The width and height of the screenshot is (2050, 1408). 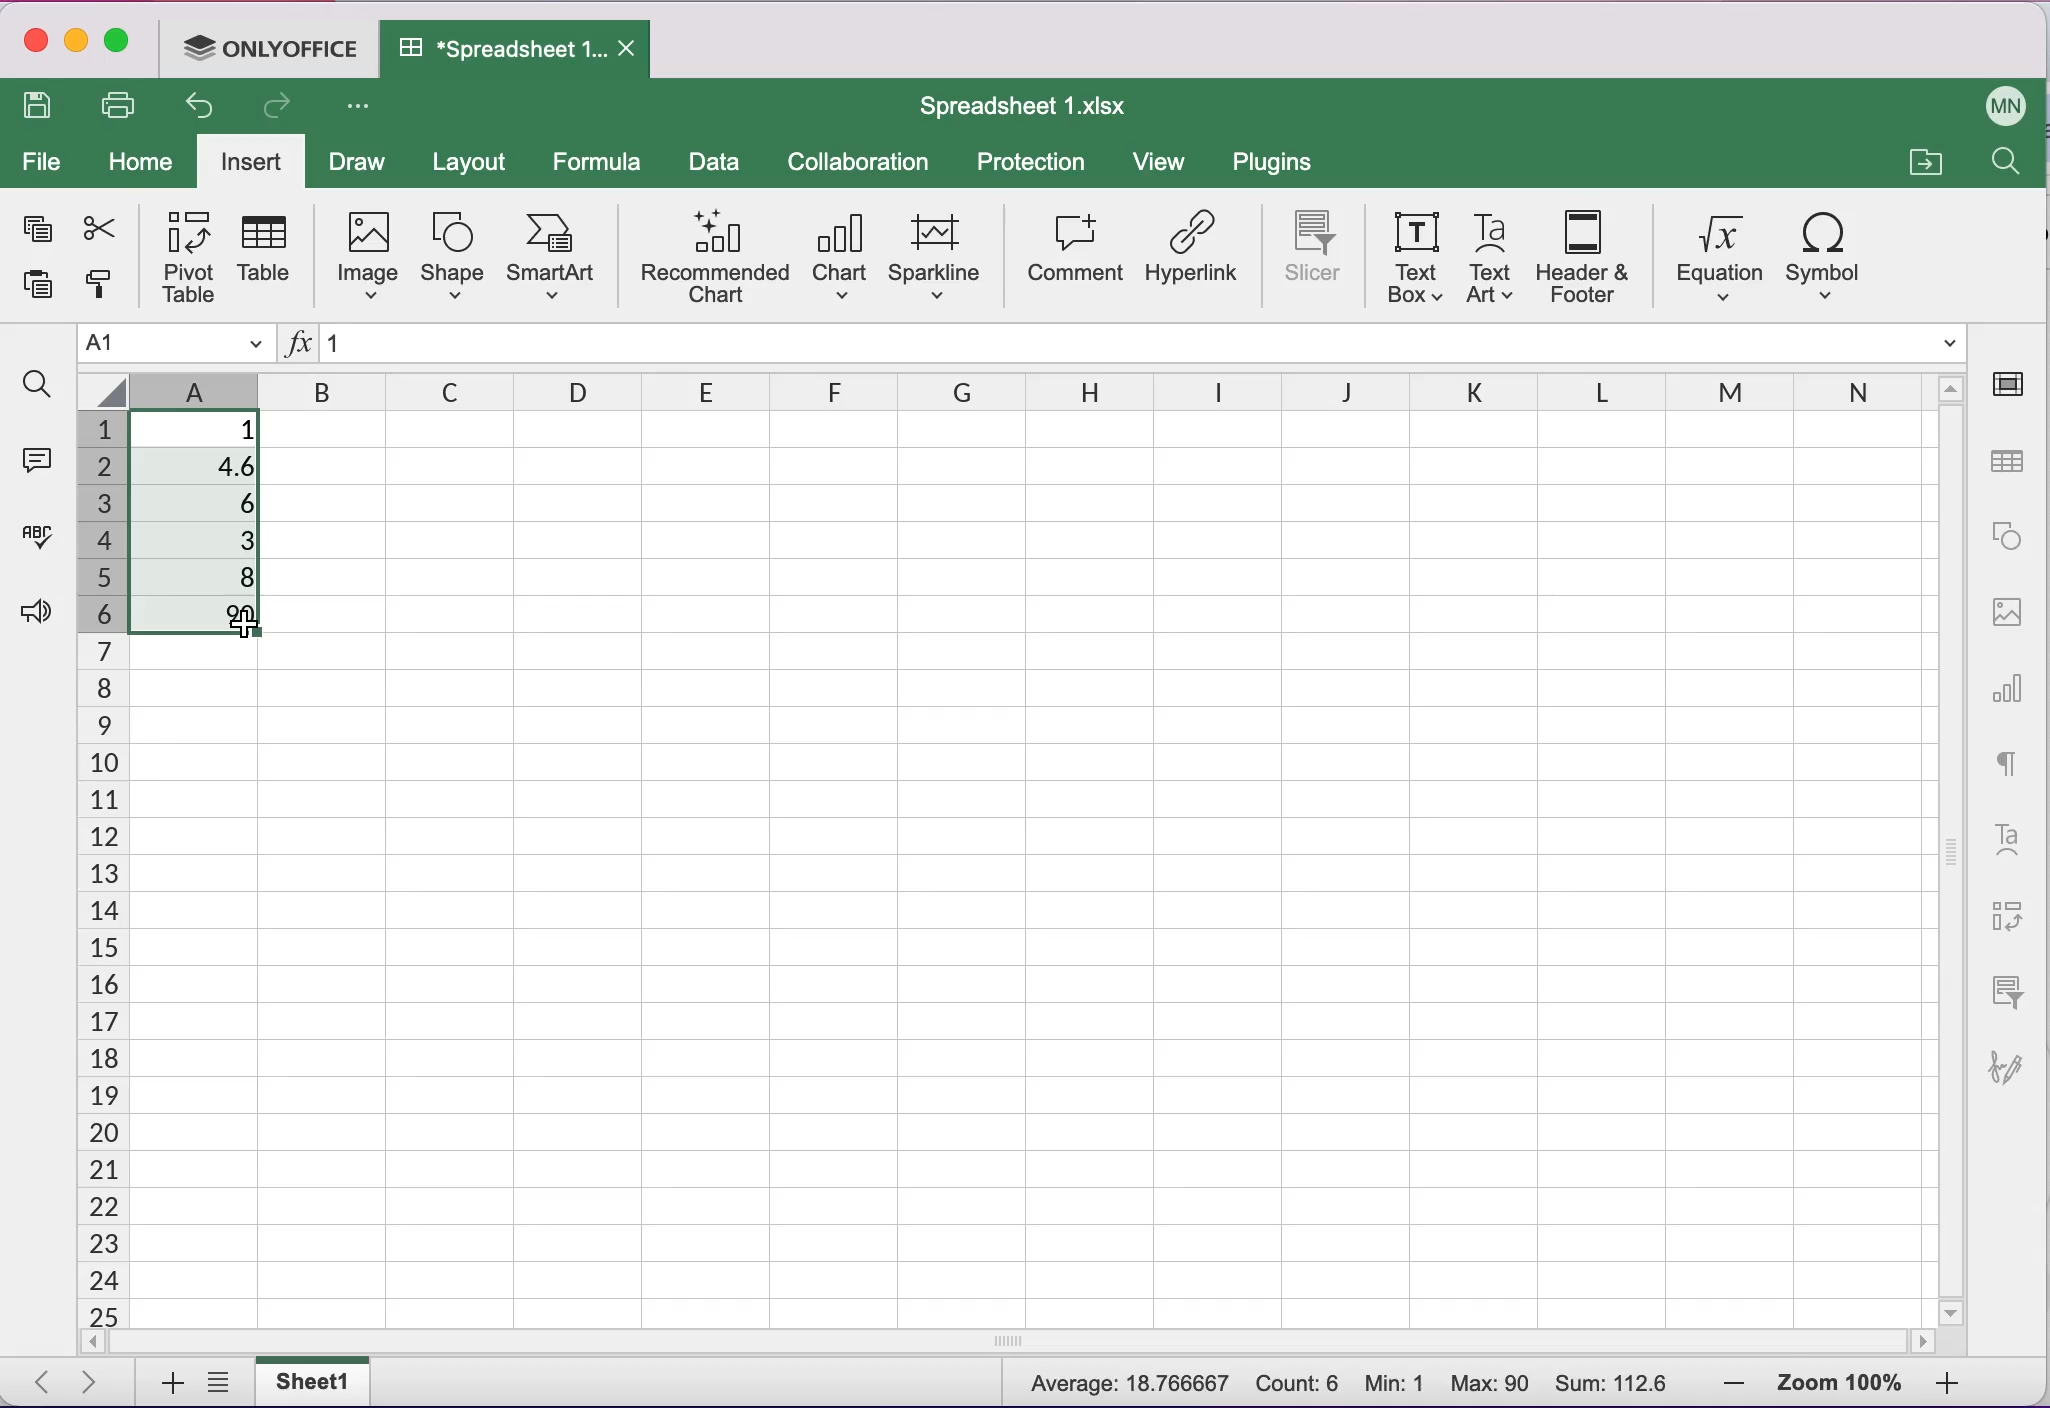 What do you see at coordinates (1582, 257) in the screenshot?
I see `header and footer` at bounding box center [1582, 257].